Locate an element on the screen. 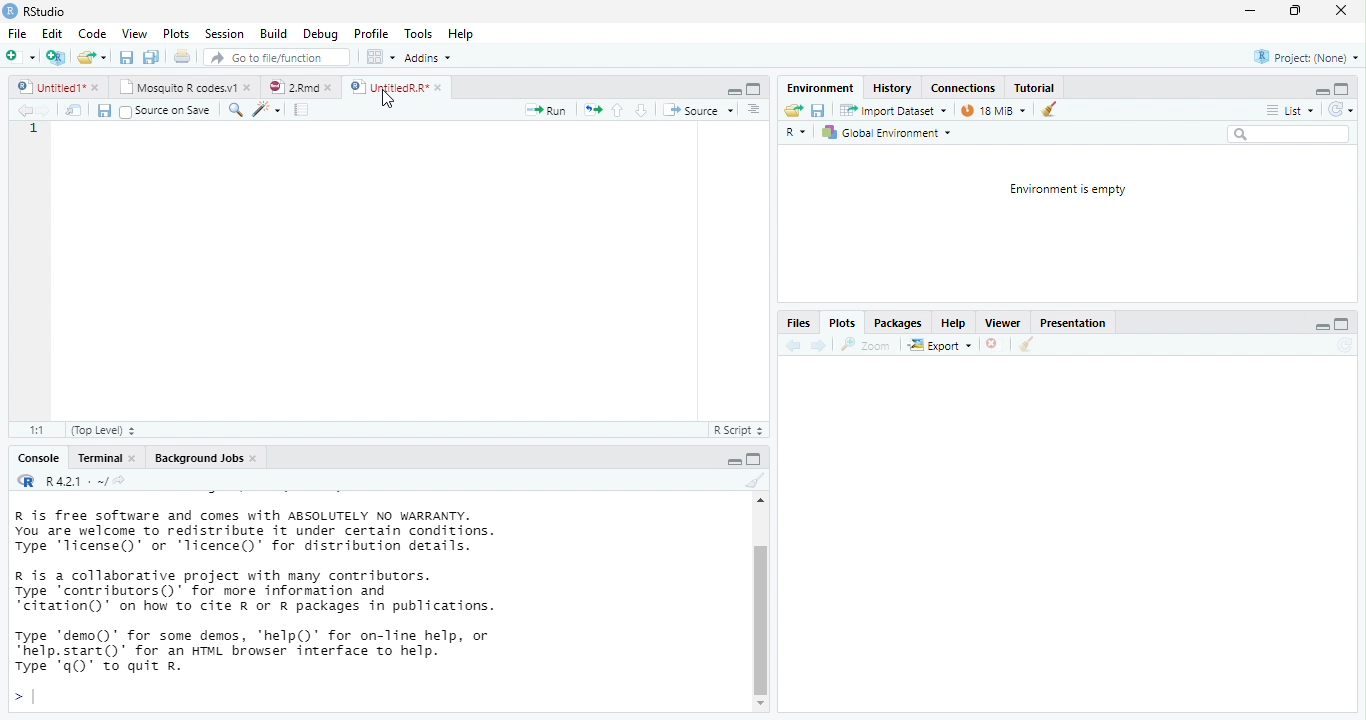 This screenshot has height=720, width=1366. Create a project is located at coordinates (55, 57).